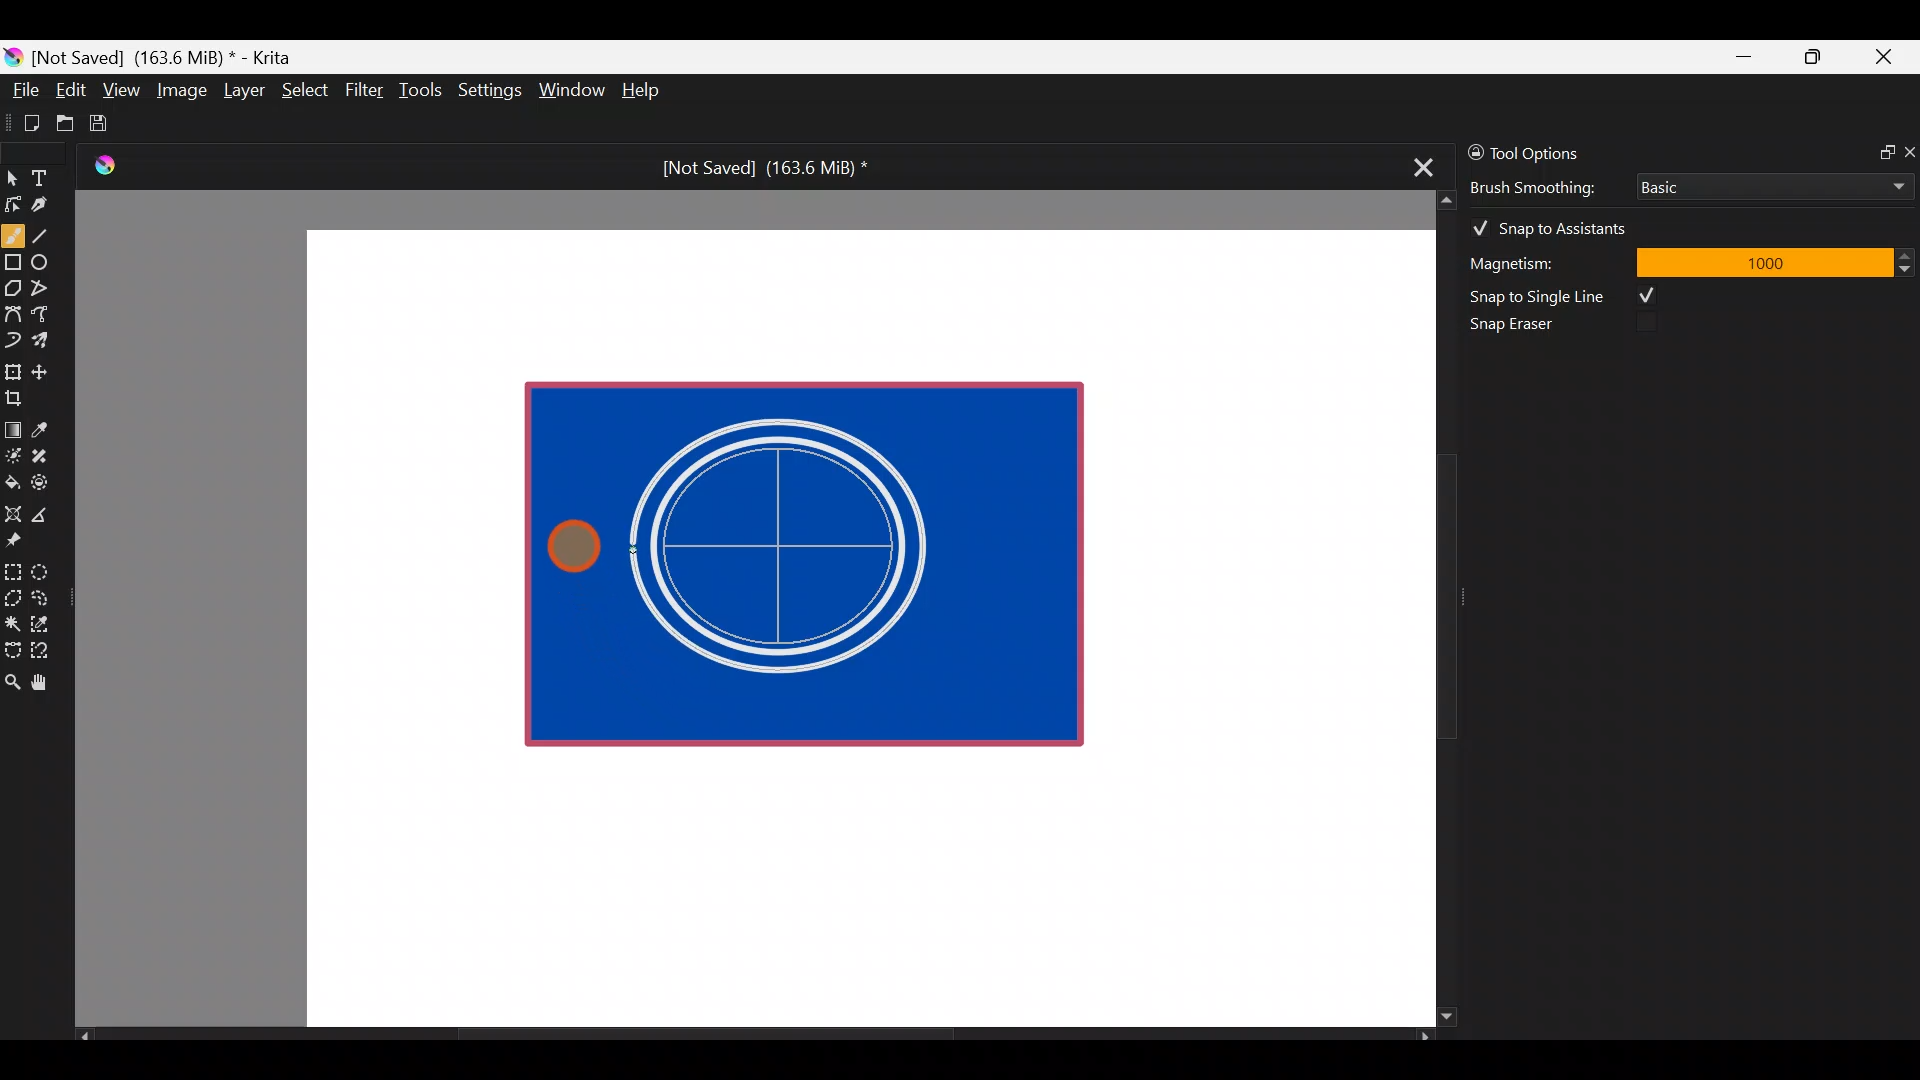 The width and height of the screenshot is (1920, 1080). What do you see at coordinates (50, 177) in the screenshot?
I see `Text tool` at bounding box center [50, 177].